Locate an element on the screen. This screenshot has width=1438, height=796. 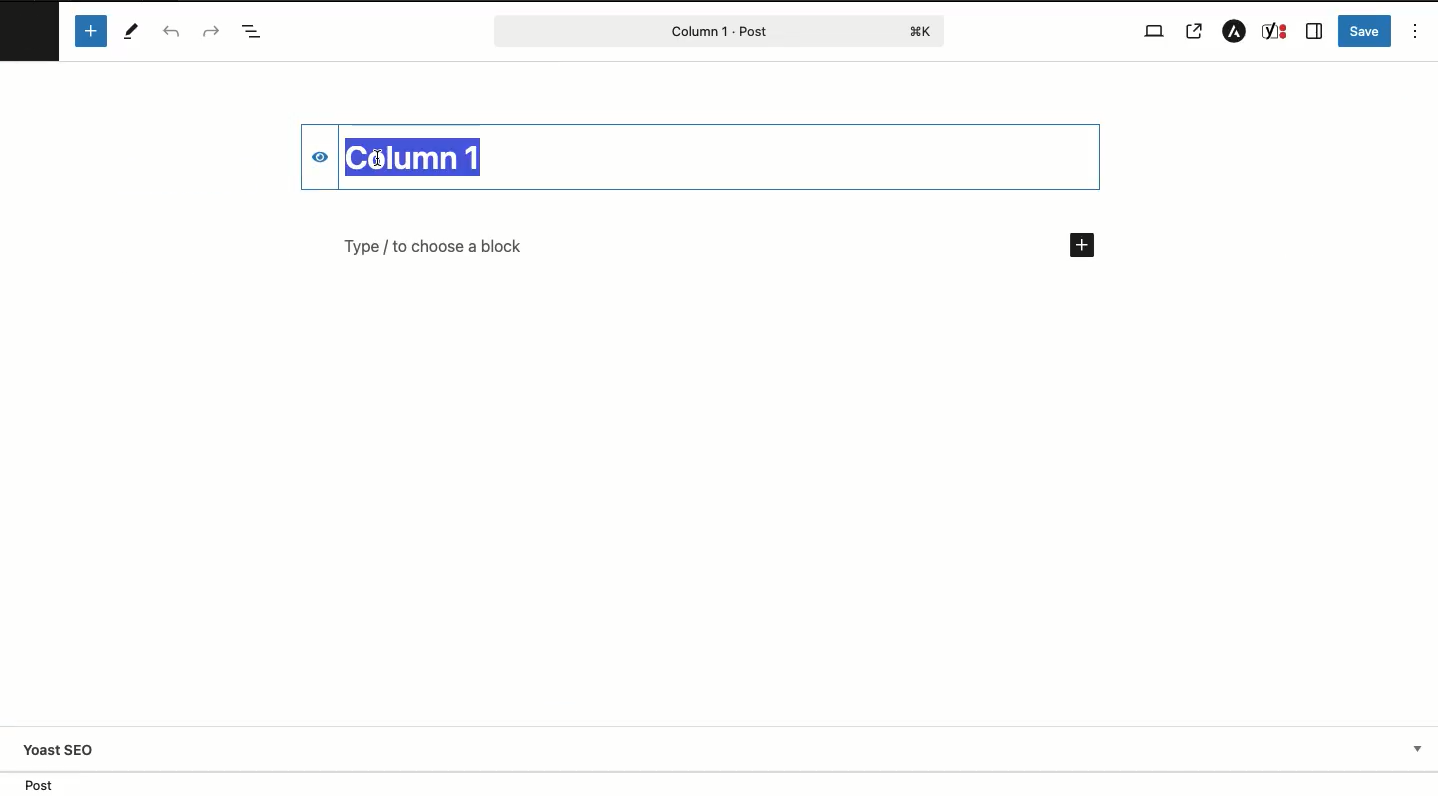
Options is located at coordinates (1416, 30).